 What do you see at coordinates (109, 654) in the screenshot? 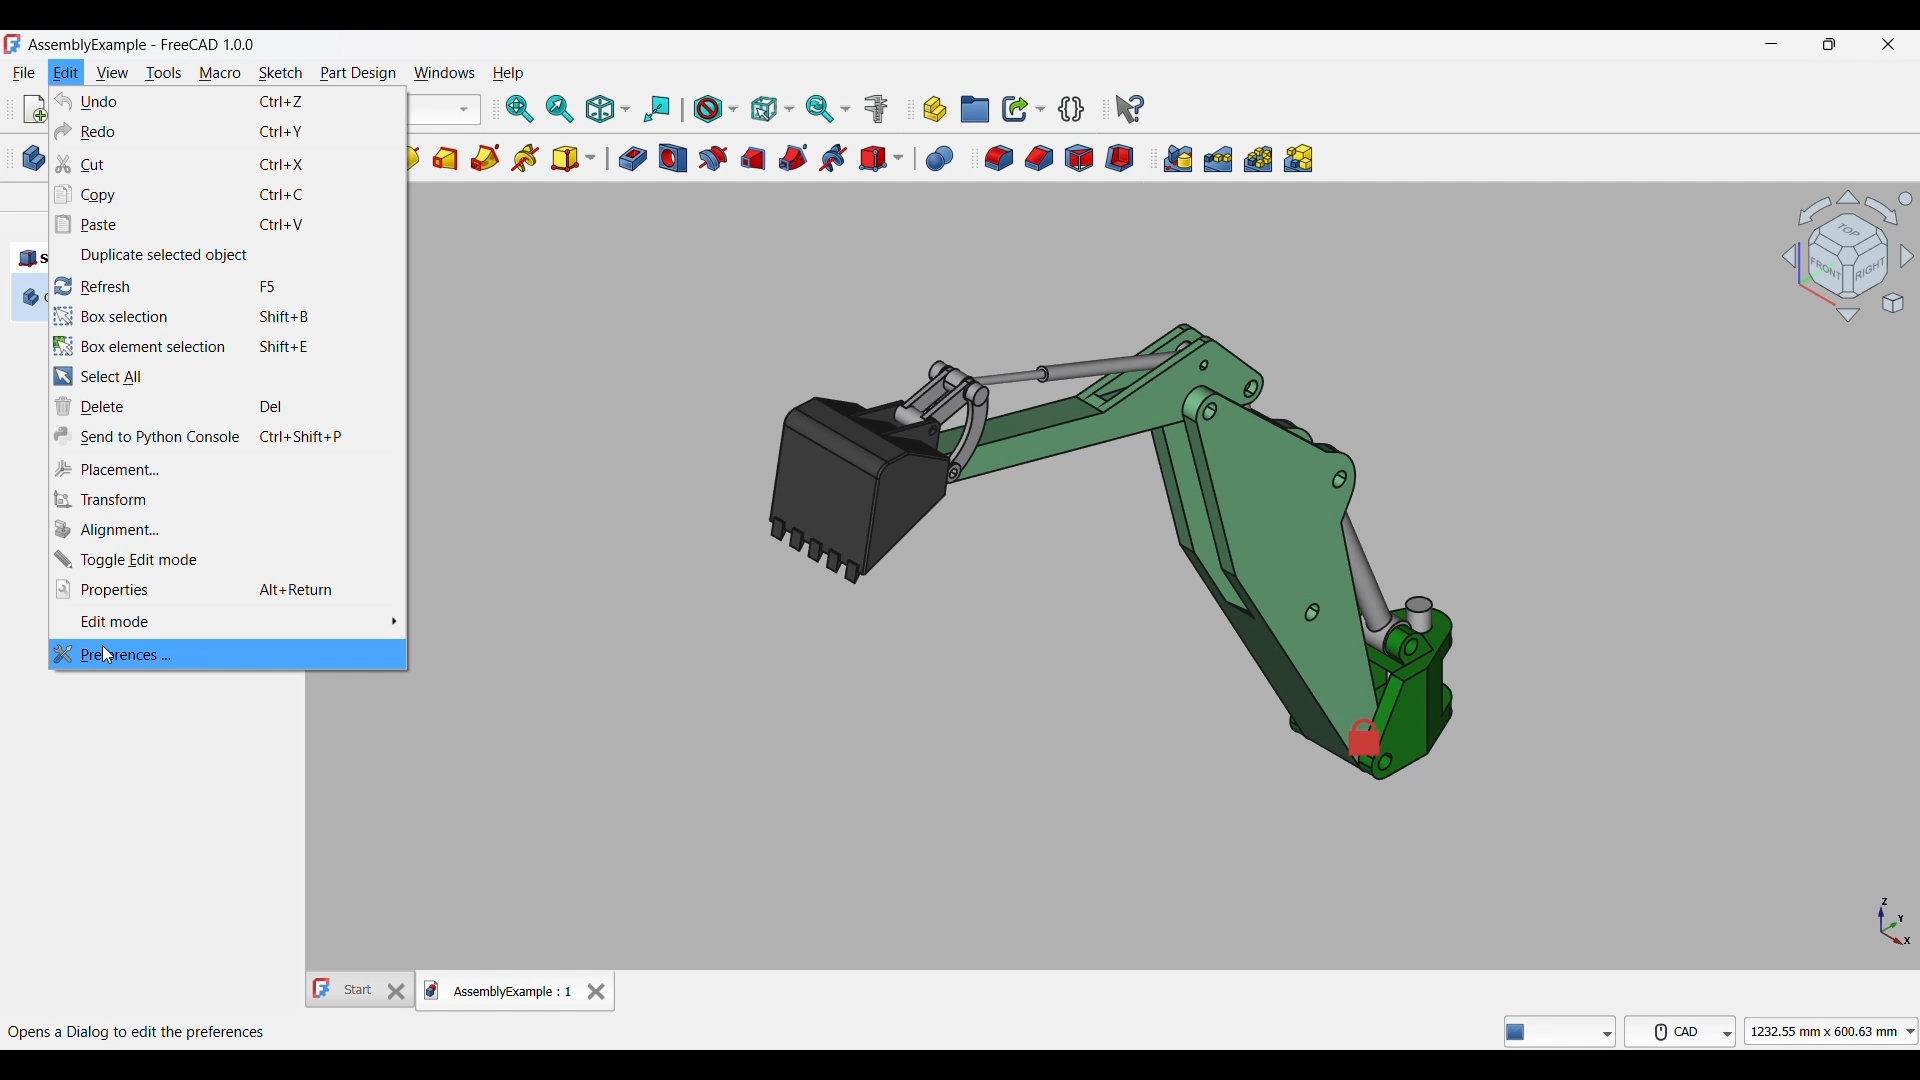
I see `Cursor` at bounding box center [109, 654].